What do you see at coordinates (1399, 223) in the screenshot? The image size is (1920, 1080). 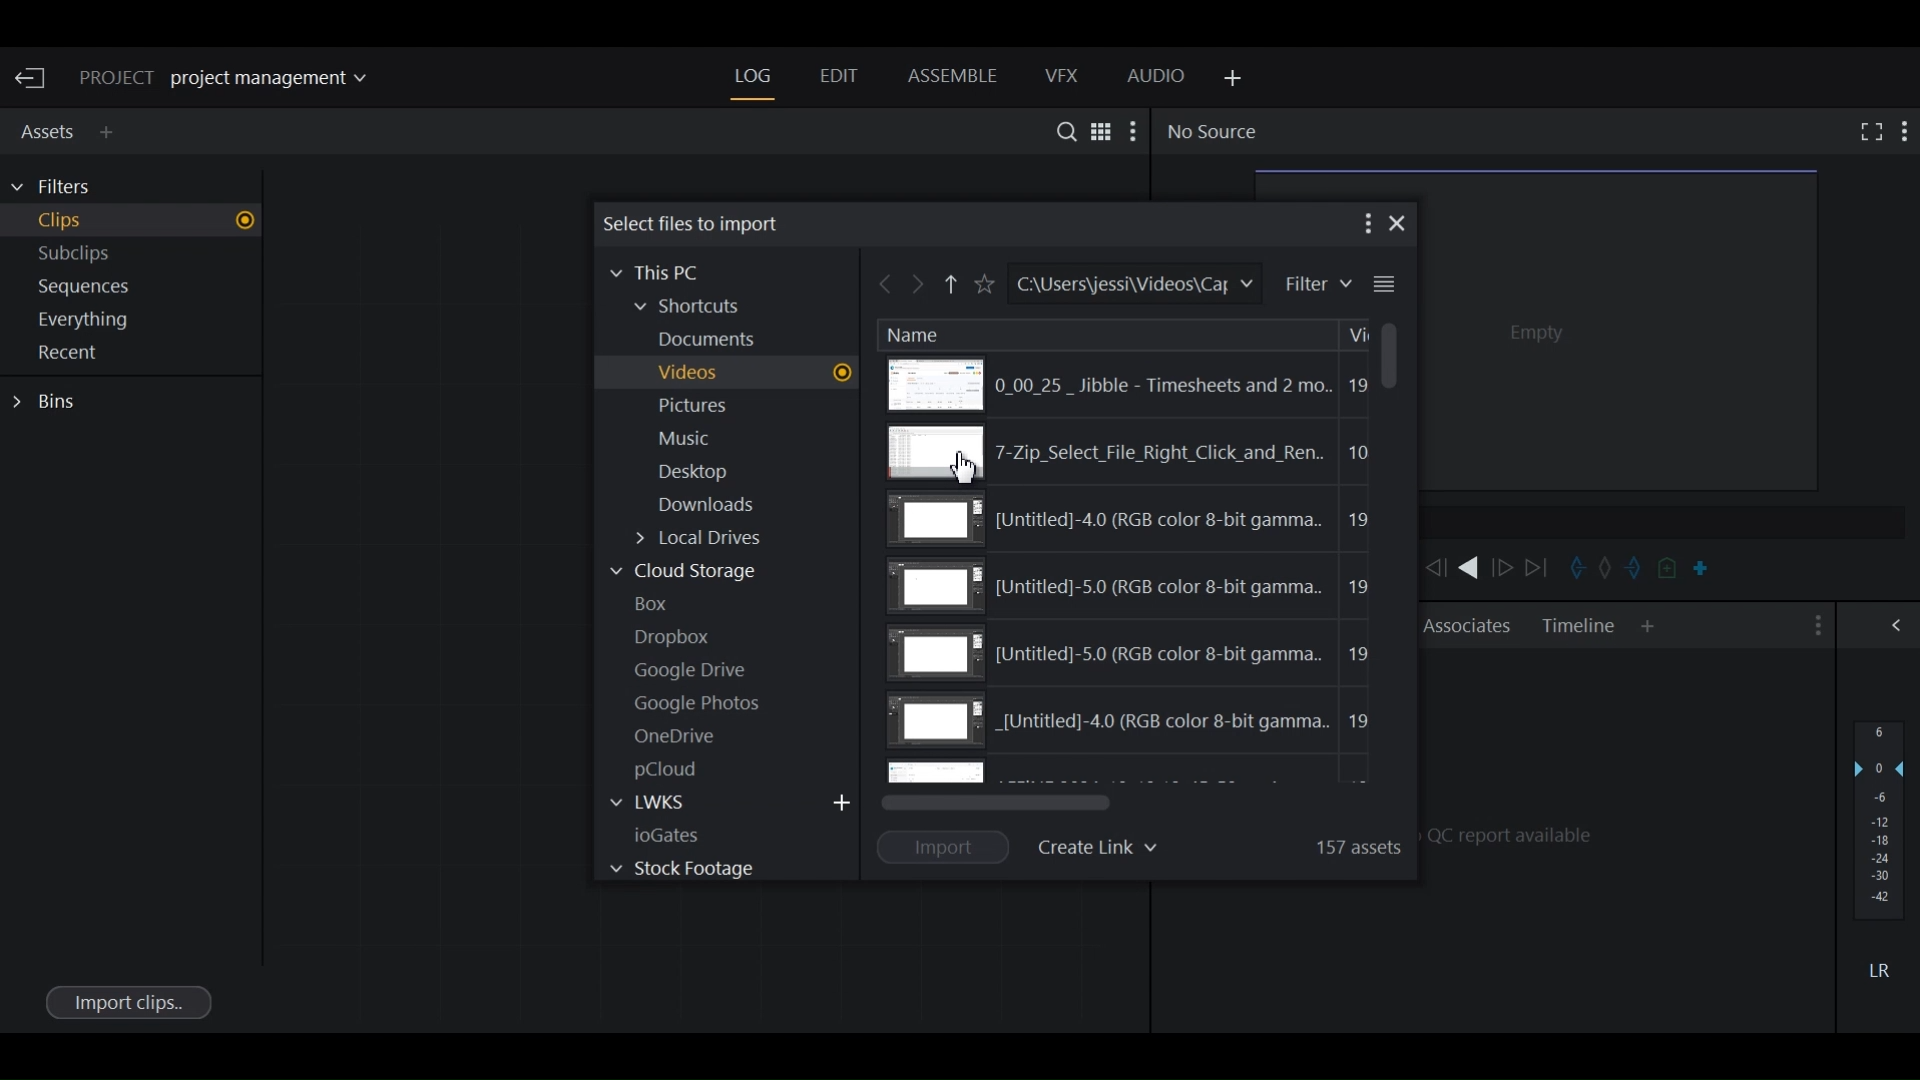 I see `X` at bounding box center [1399, 223].